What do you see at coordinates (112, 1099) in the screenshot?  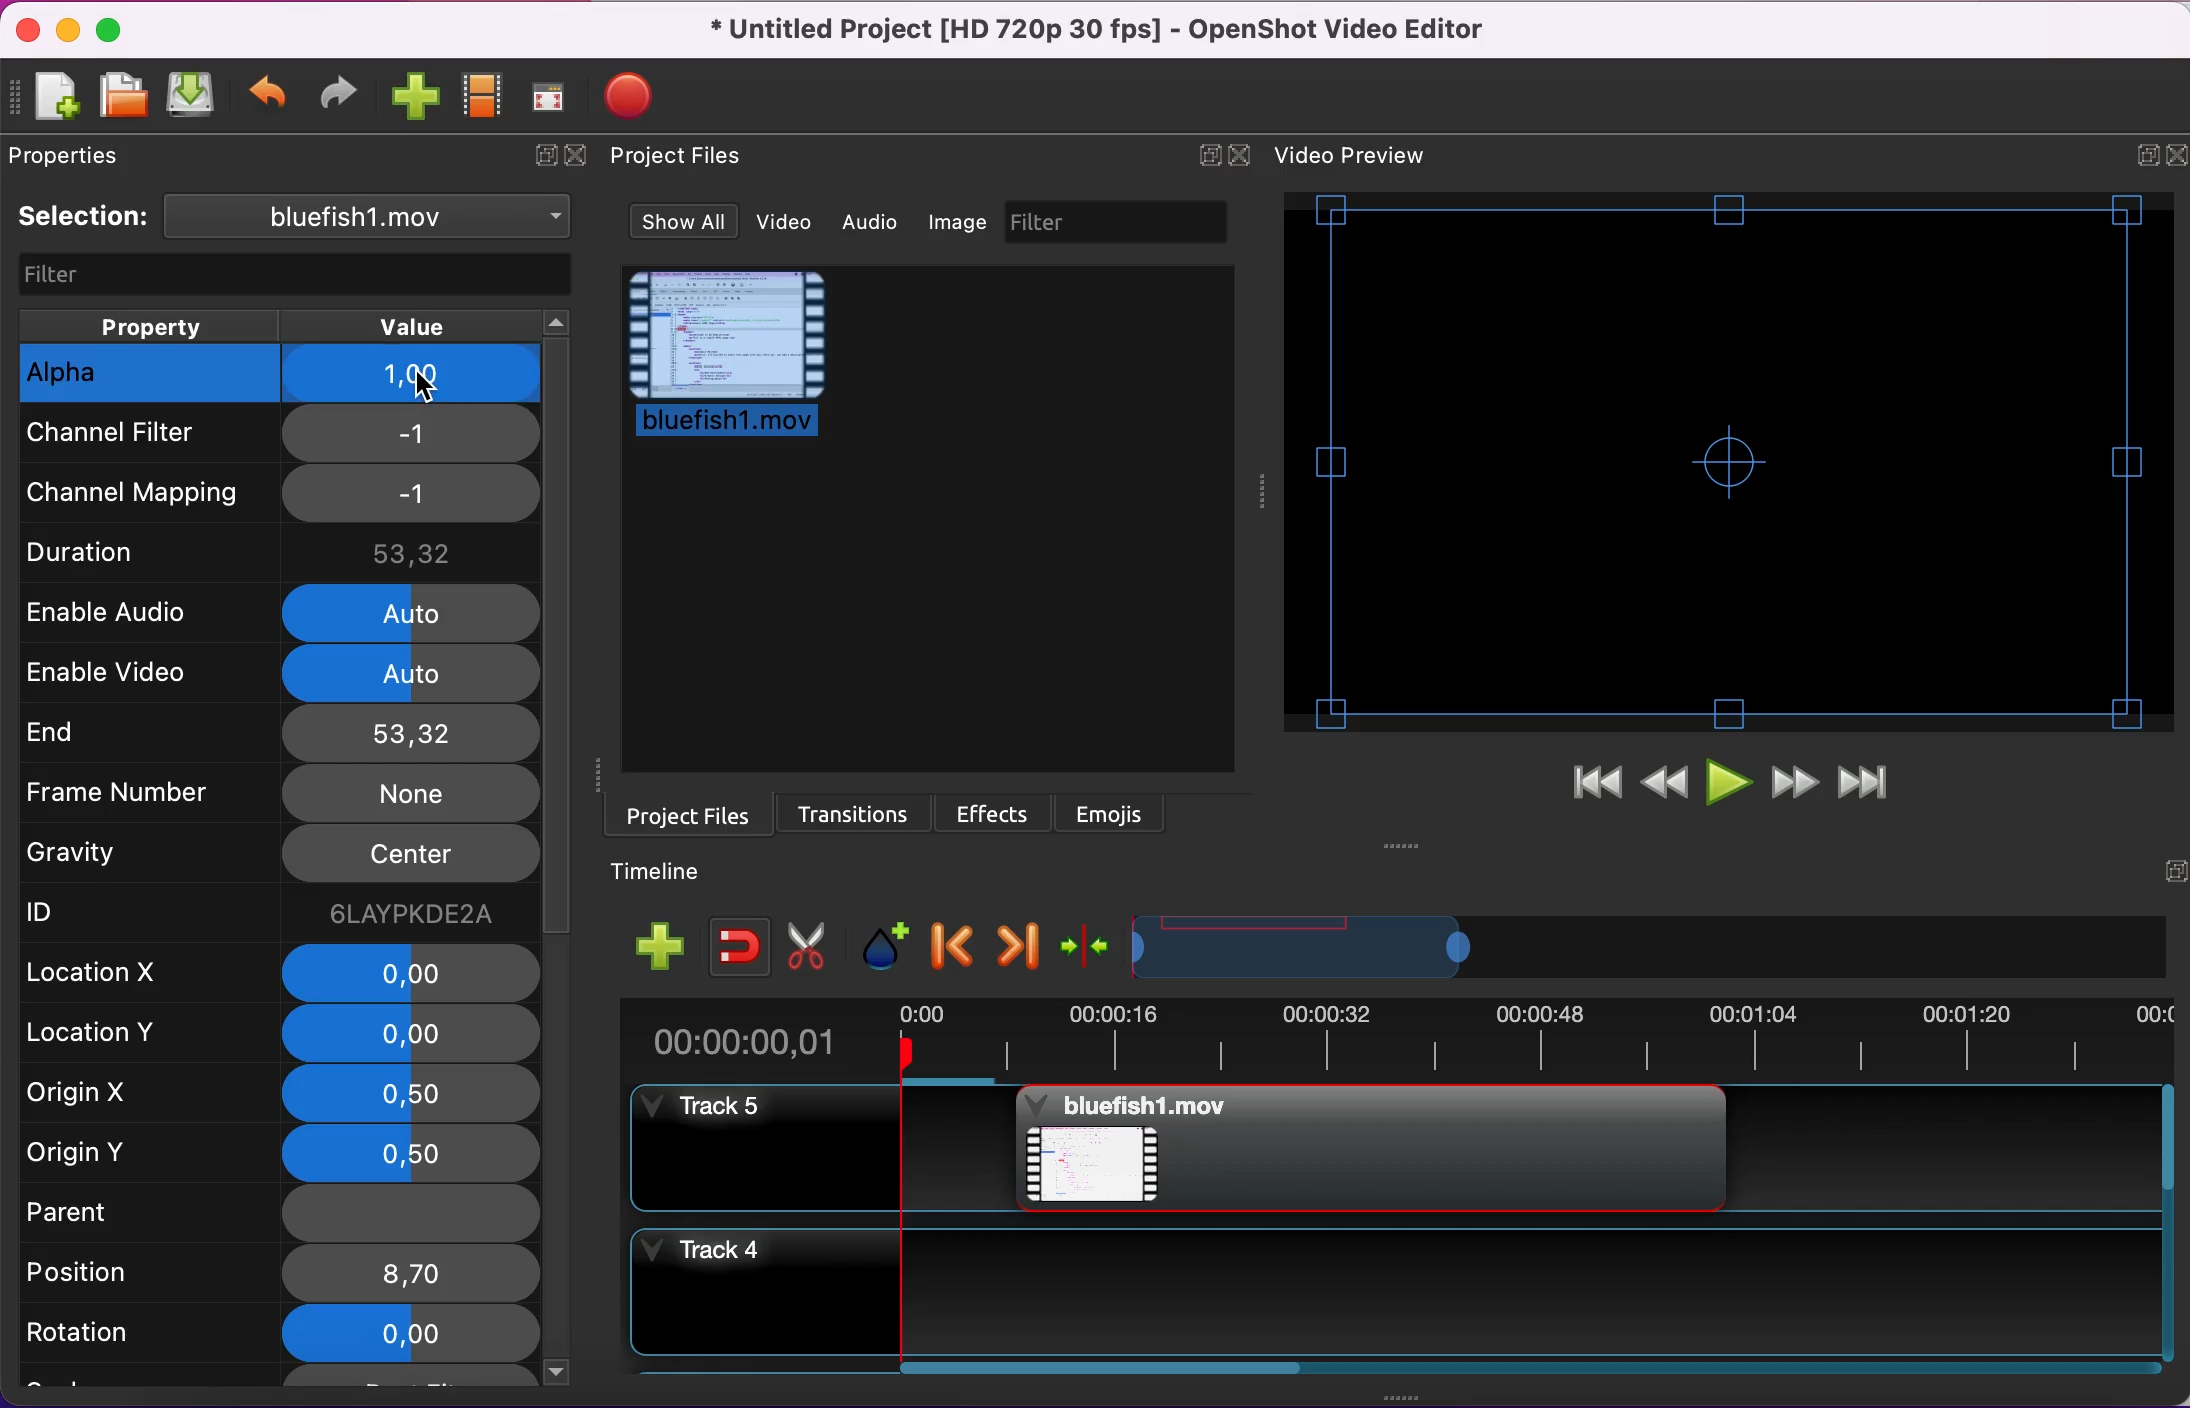 I see `rigin x` at bounding box center [112, 1099].